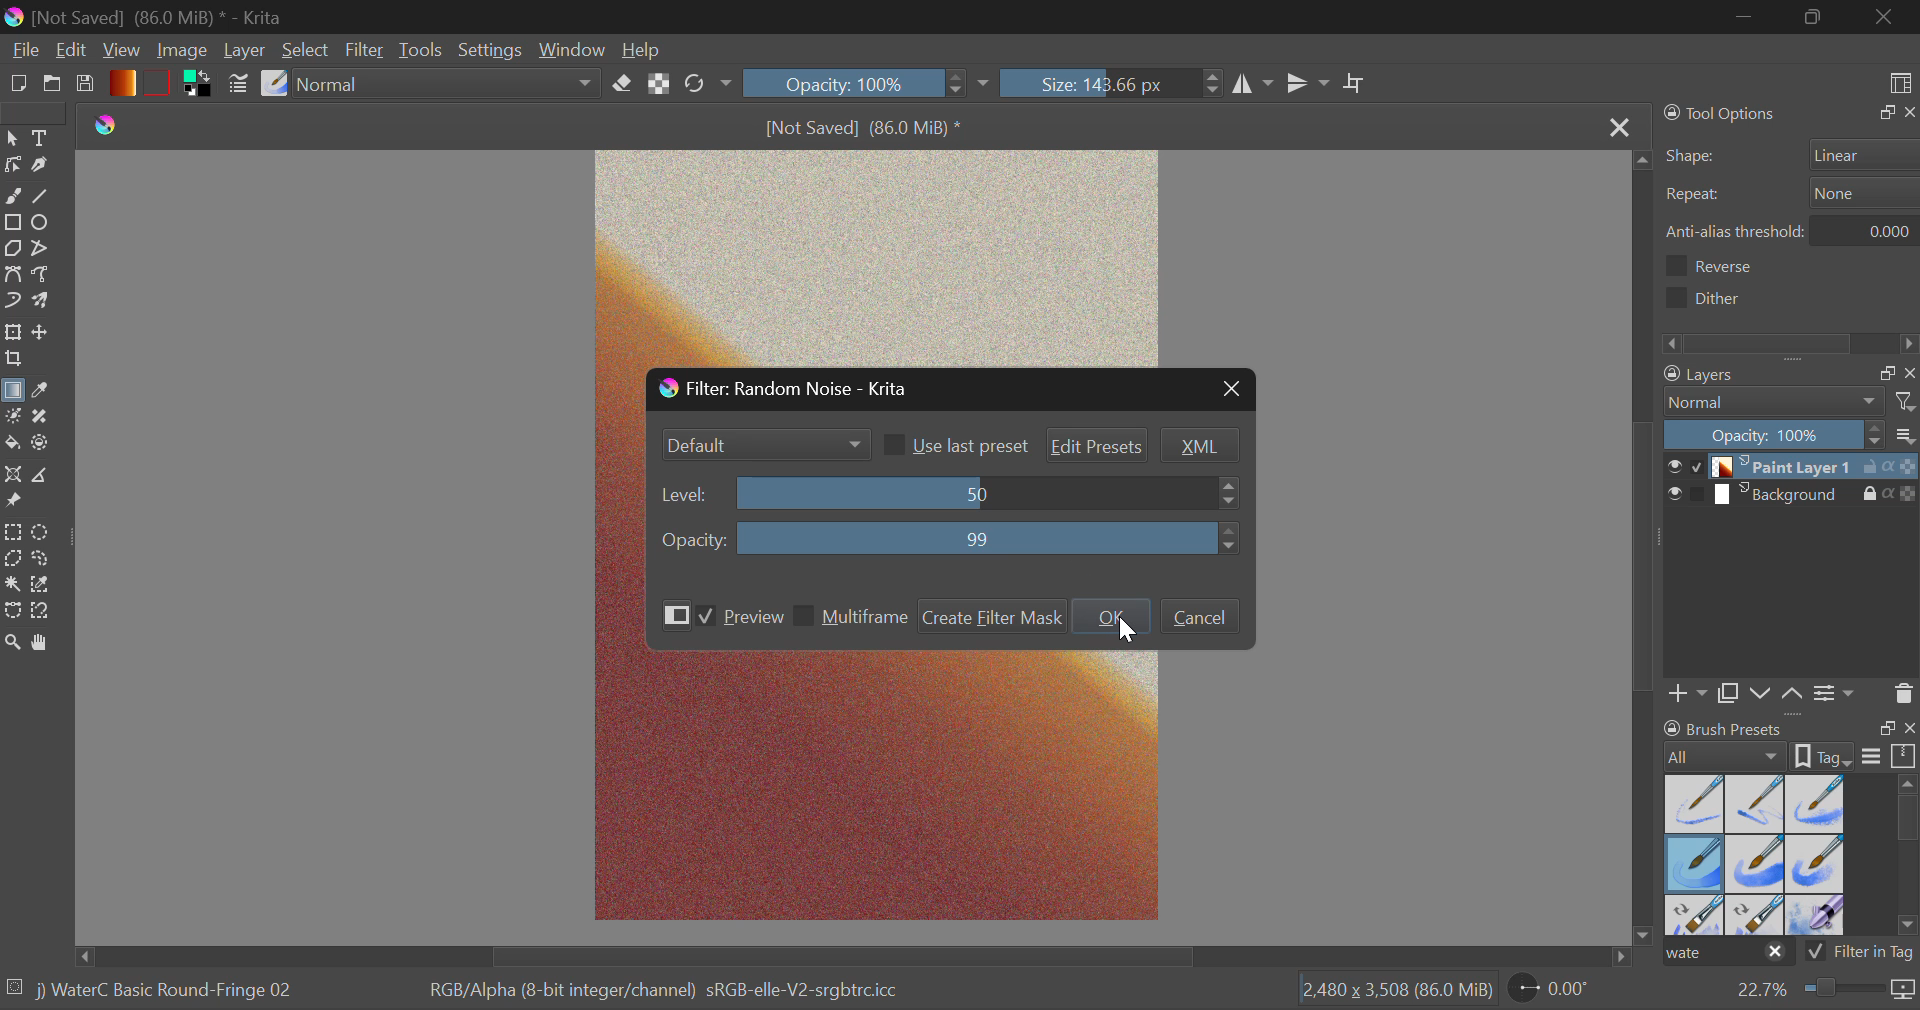 This screenshot has height=1010, width=1920. I want to click on move right, so click(1617, 955).